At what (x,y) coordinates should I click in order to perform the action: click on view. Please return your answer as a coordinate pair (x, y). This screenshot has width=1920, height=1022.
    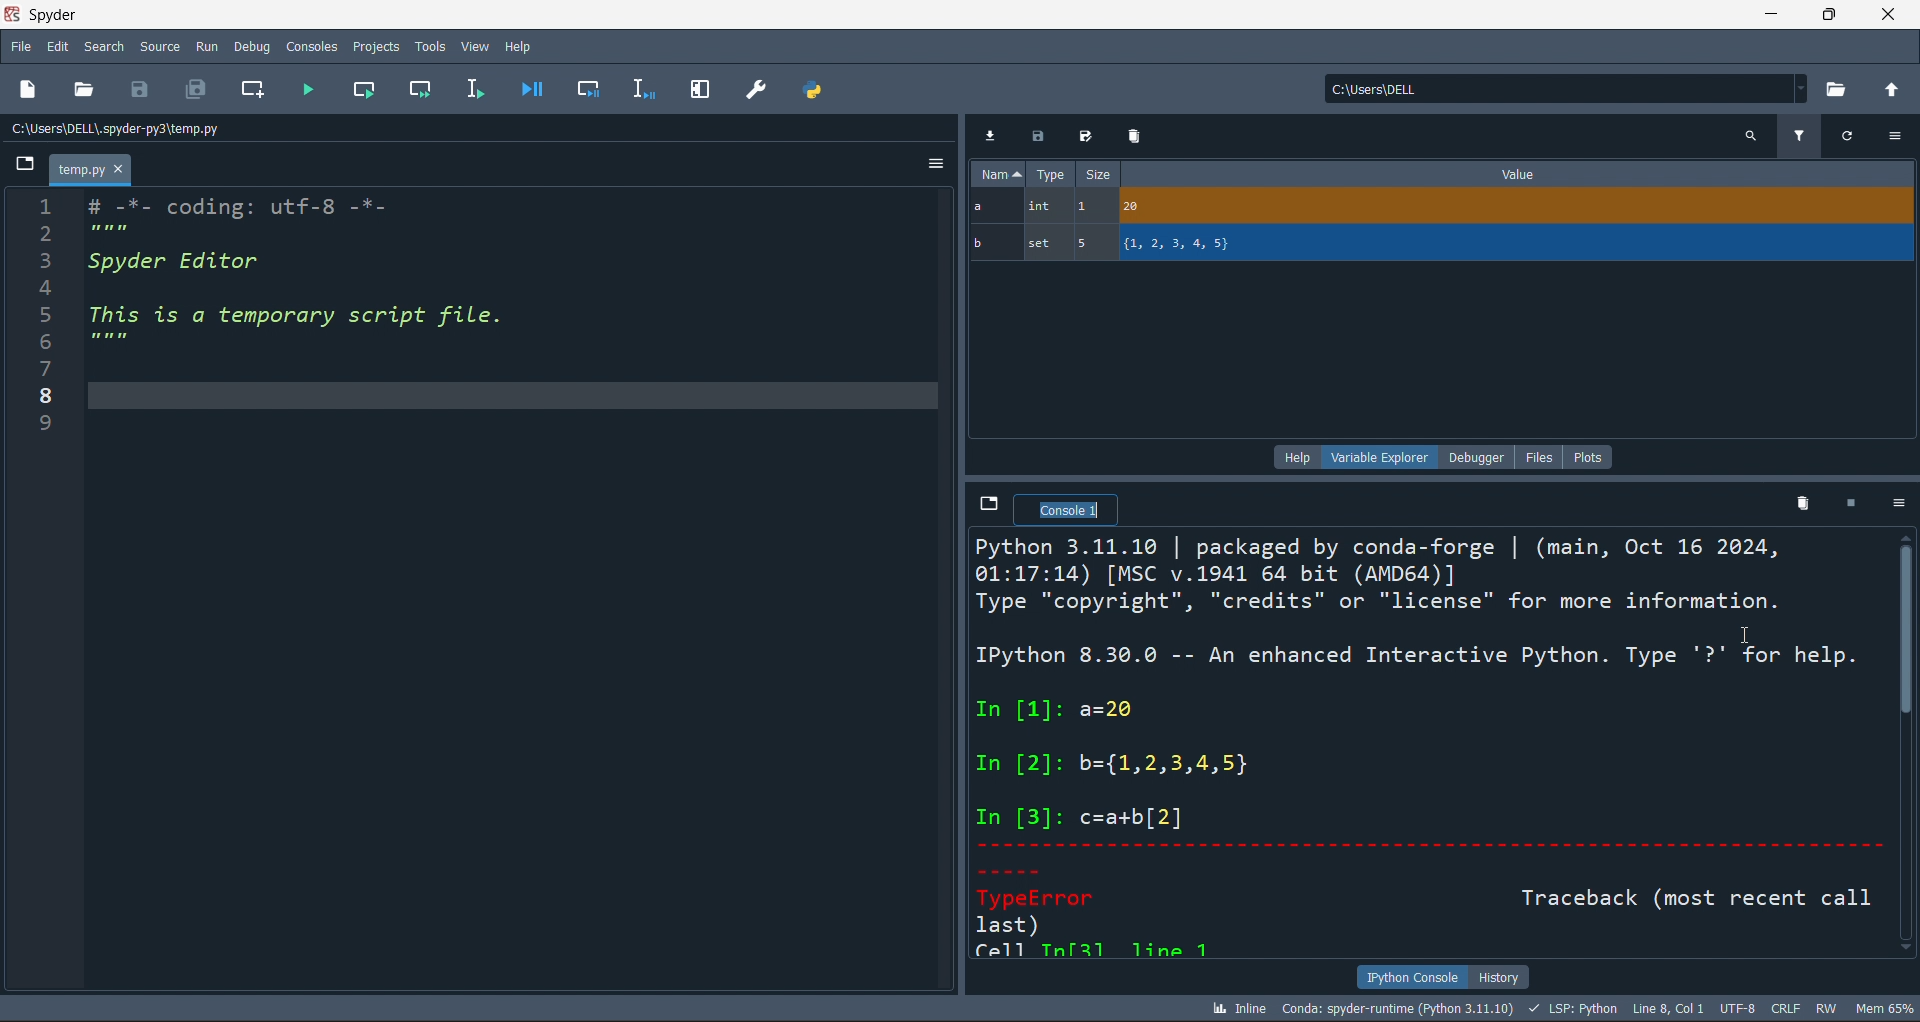
    Looking at the image, I should click on (474, 43).